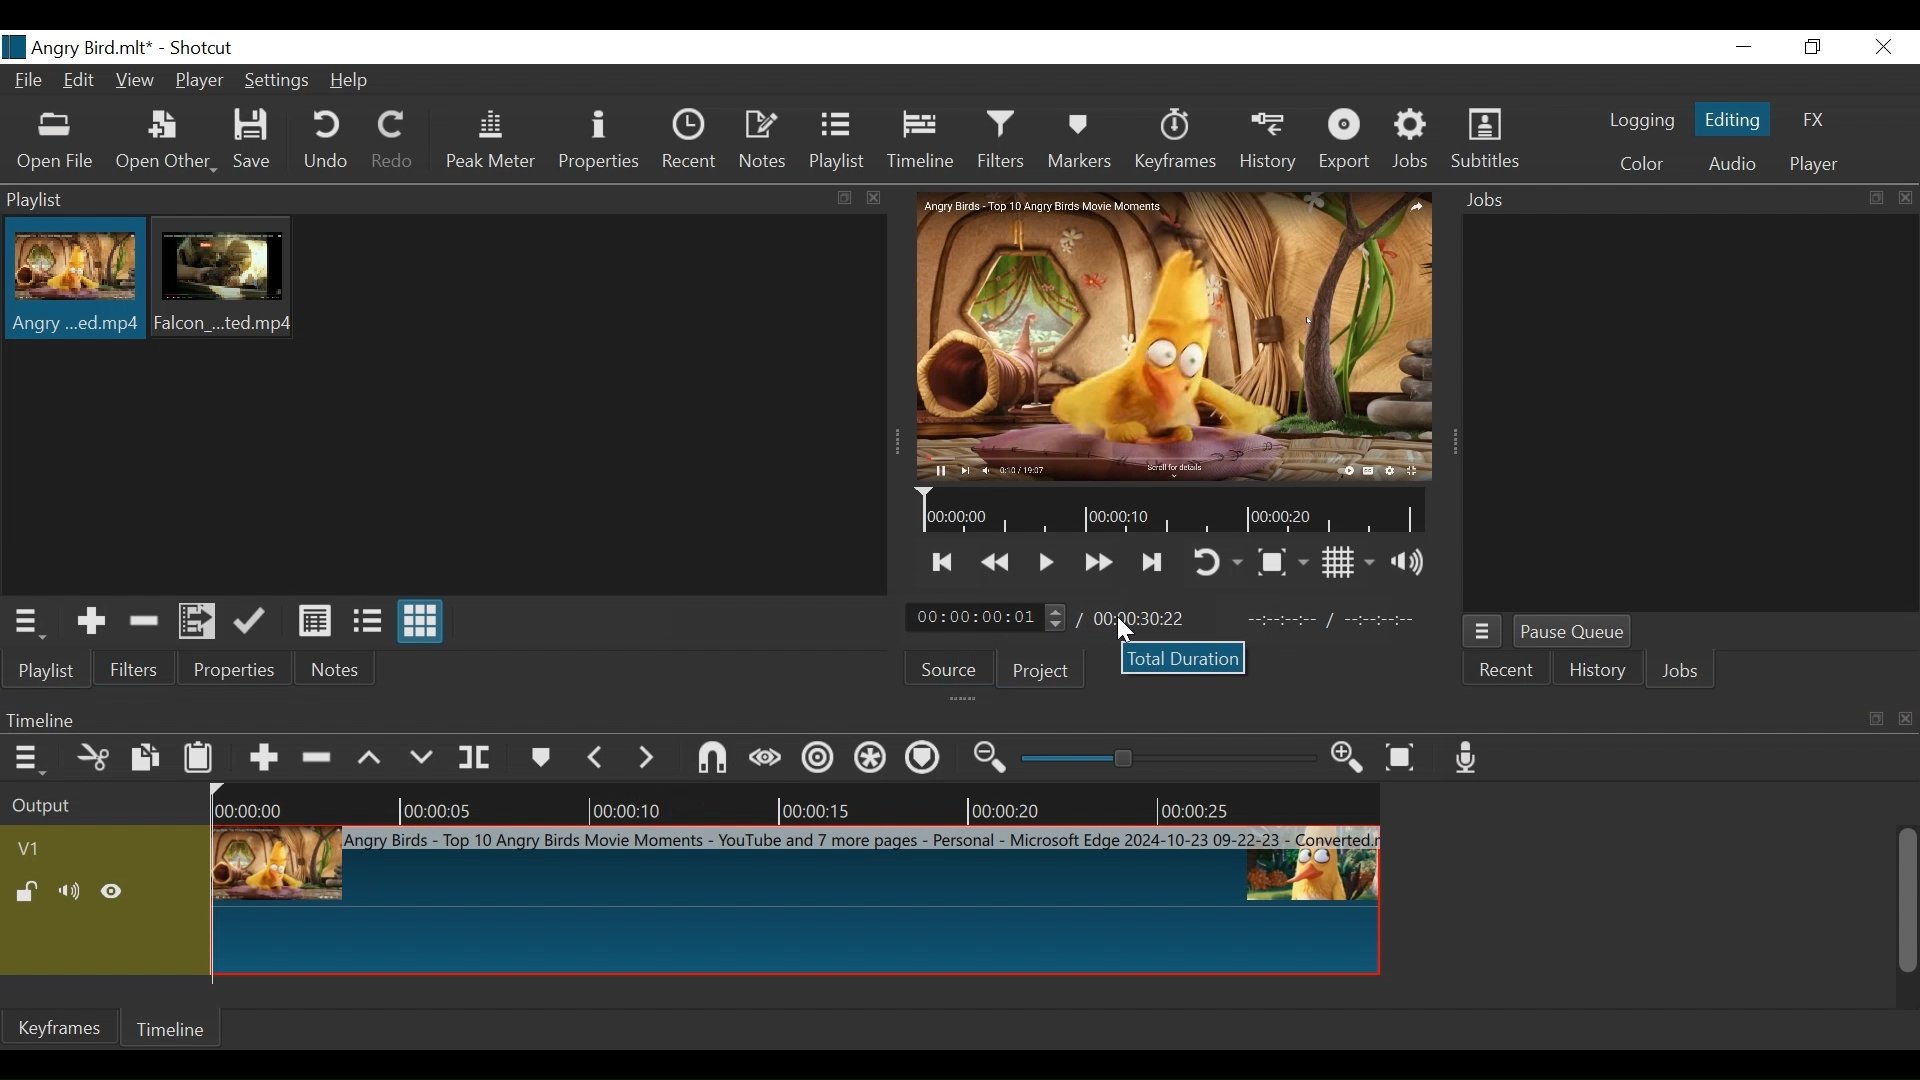 This screenshot has width=1920, height=1080. Describe the element at coordinates (793, 900) in the screenshot. I see `Clip at timelin` at that location.